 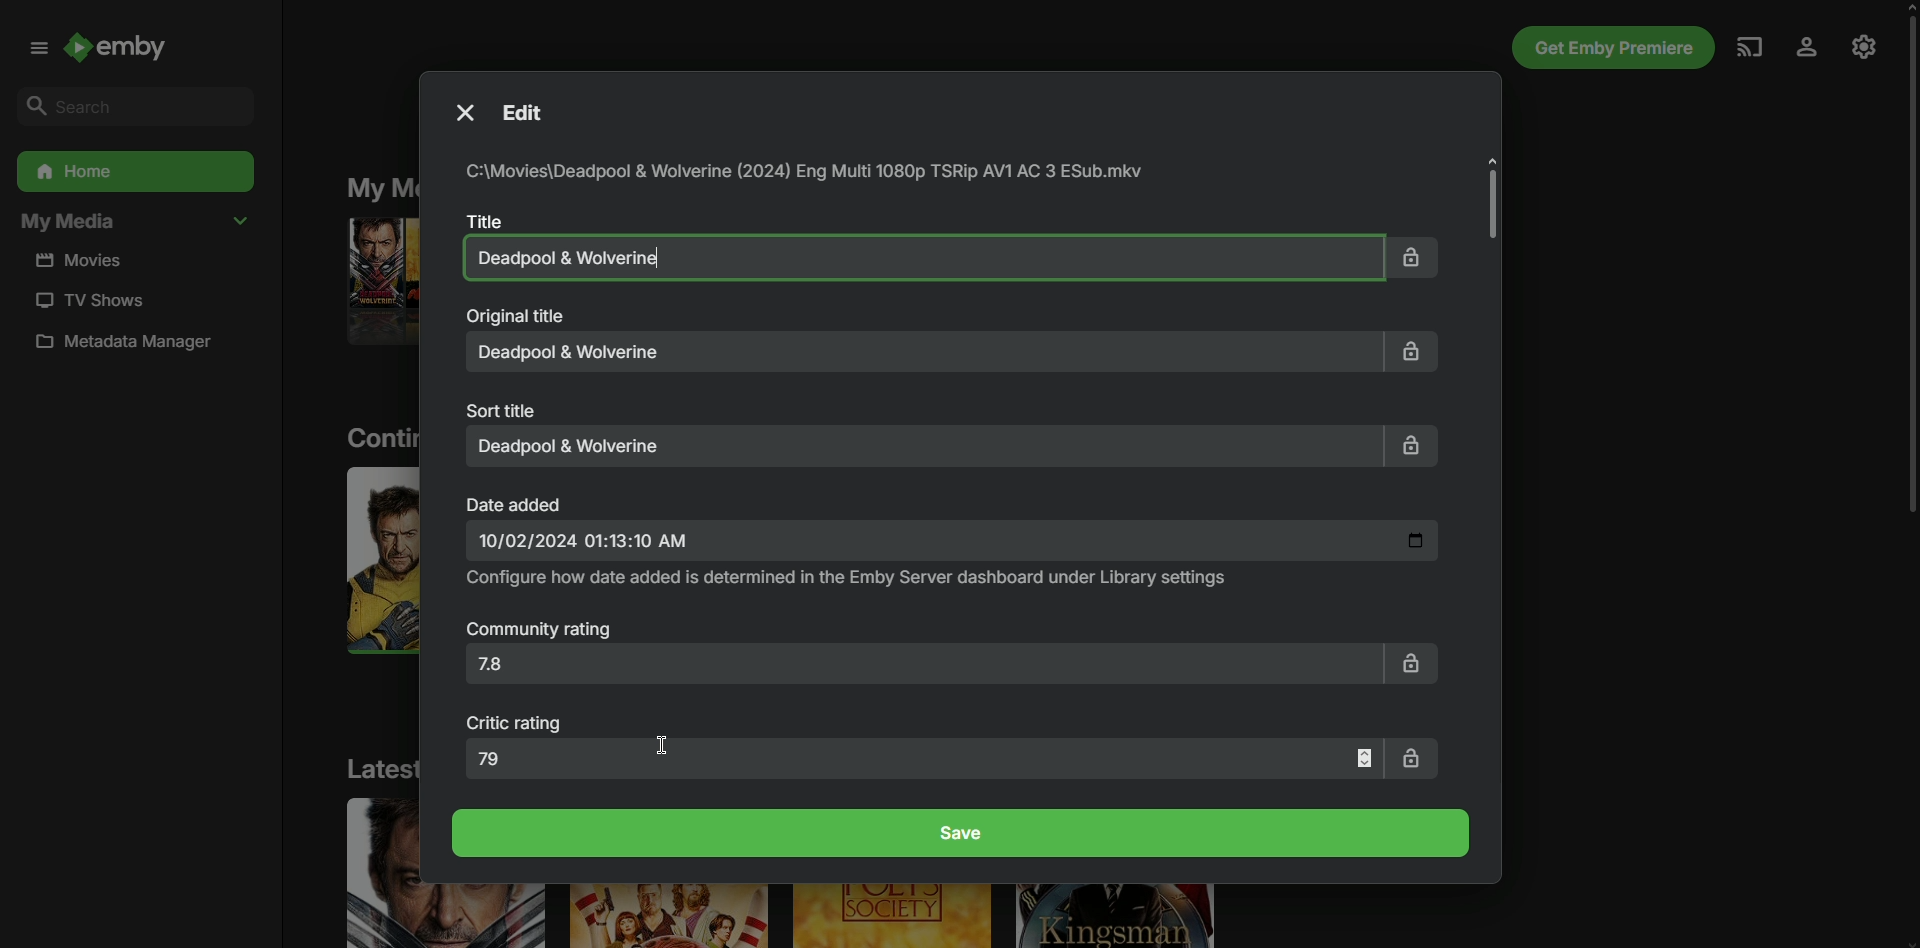 What do you see at coordinates (920, 445) in the screenshot?
I see `Deadpool and Wolverine` at bounding box center [920, 445].